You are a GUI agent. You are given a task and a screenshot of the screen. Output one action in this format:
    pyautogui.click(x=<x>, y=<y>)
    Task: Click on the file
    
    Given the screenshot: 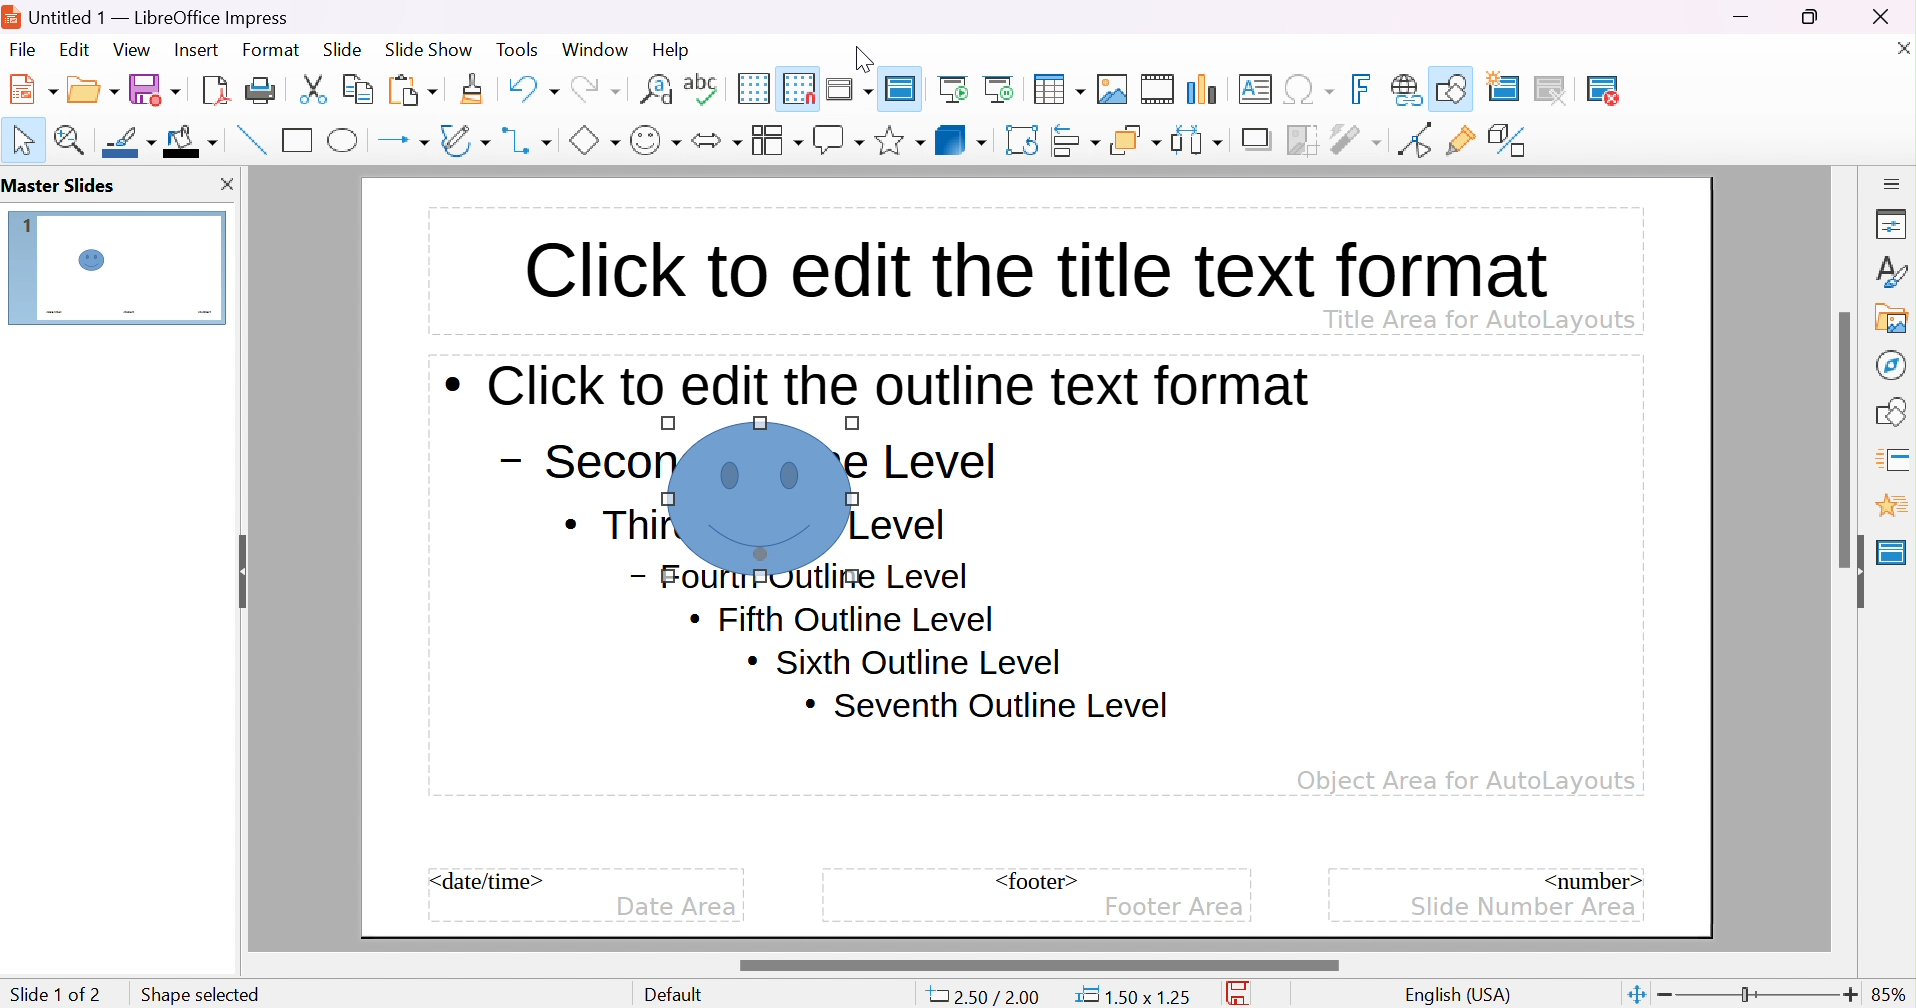 What is the action you would take?
    pyautogui.click(x=23, y=50)
    